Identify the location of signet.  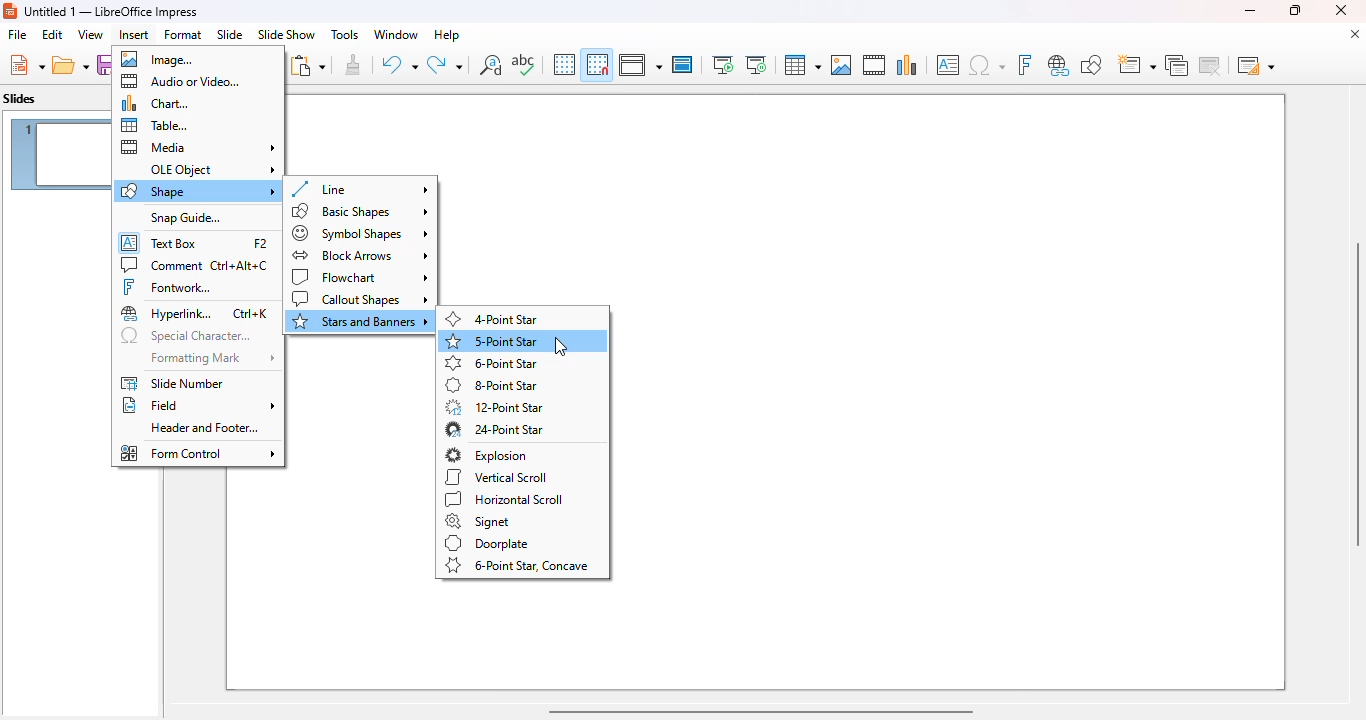
(477, 521).